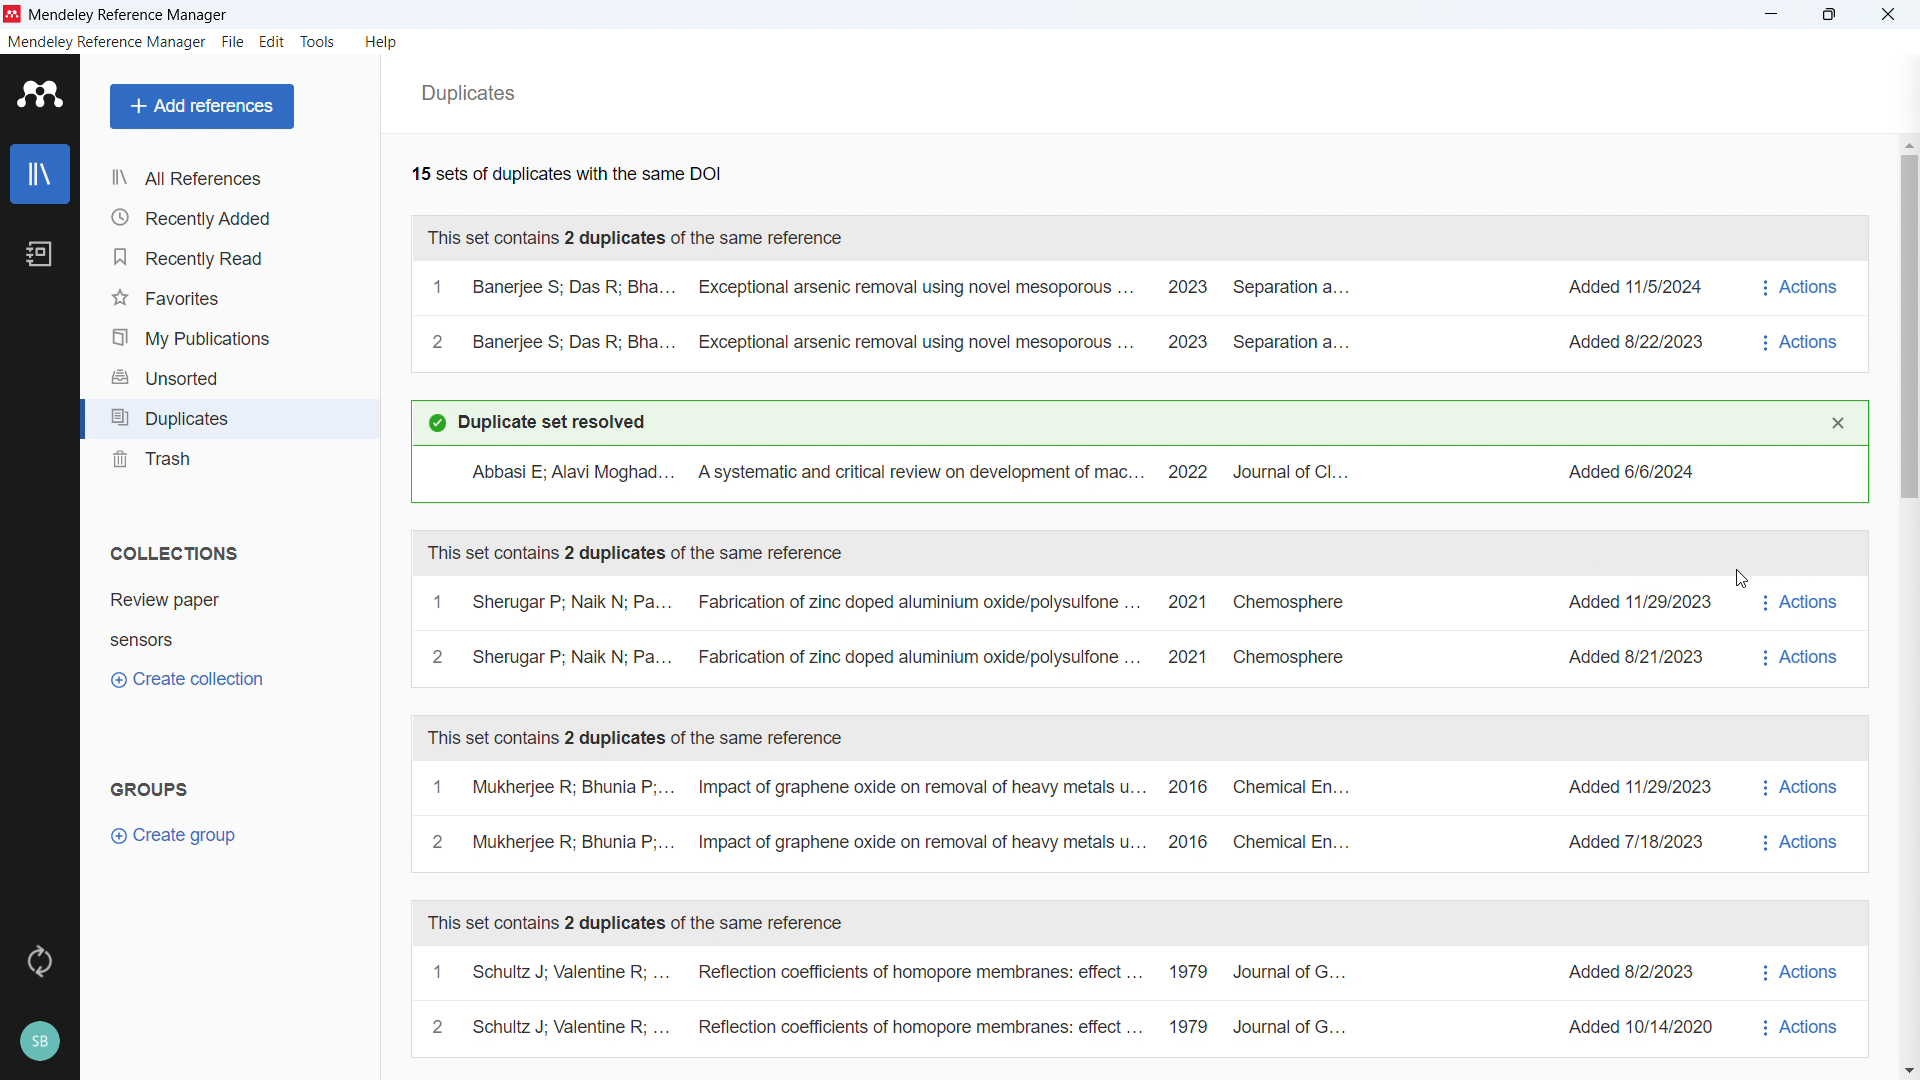 The height and width of the screenshot is (1080, 1920). What do you see at coordinates (470, 94) in the screenshot?
I see `Duplicates ` at bounding box center [470, 94].